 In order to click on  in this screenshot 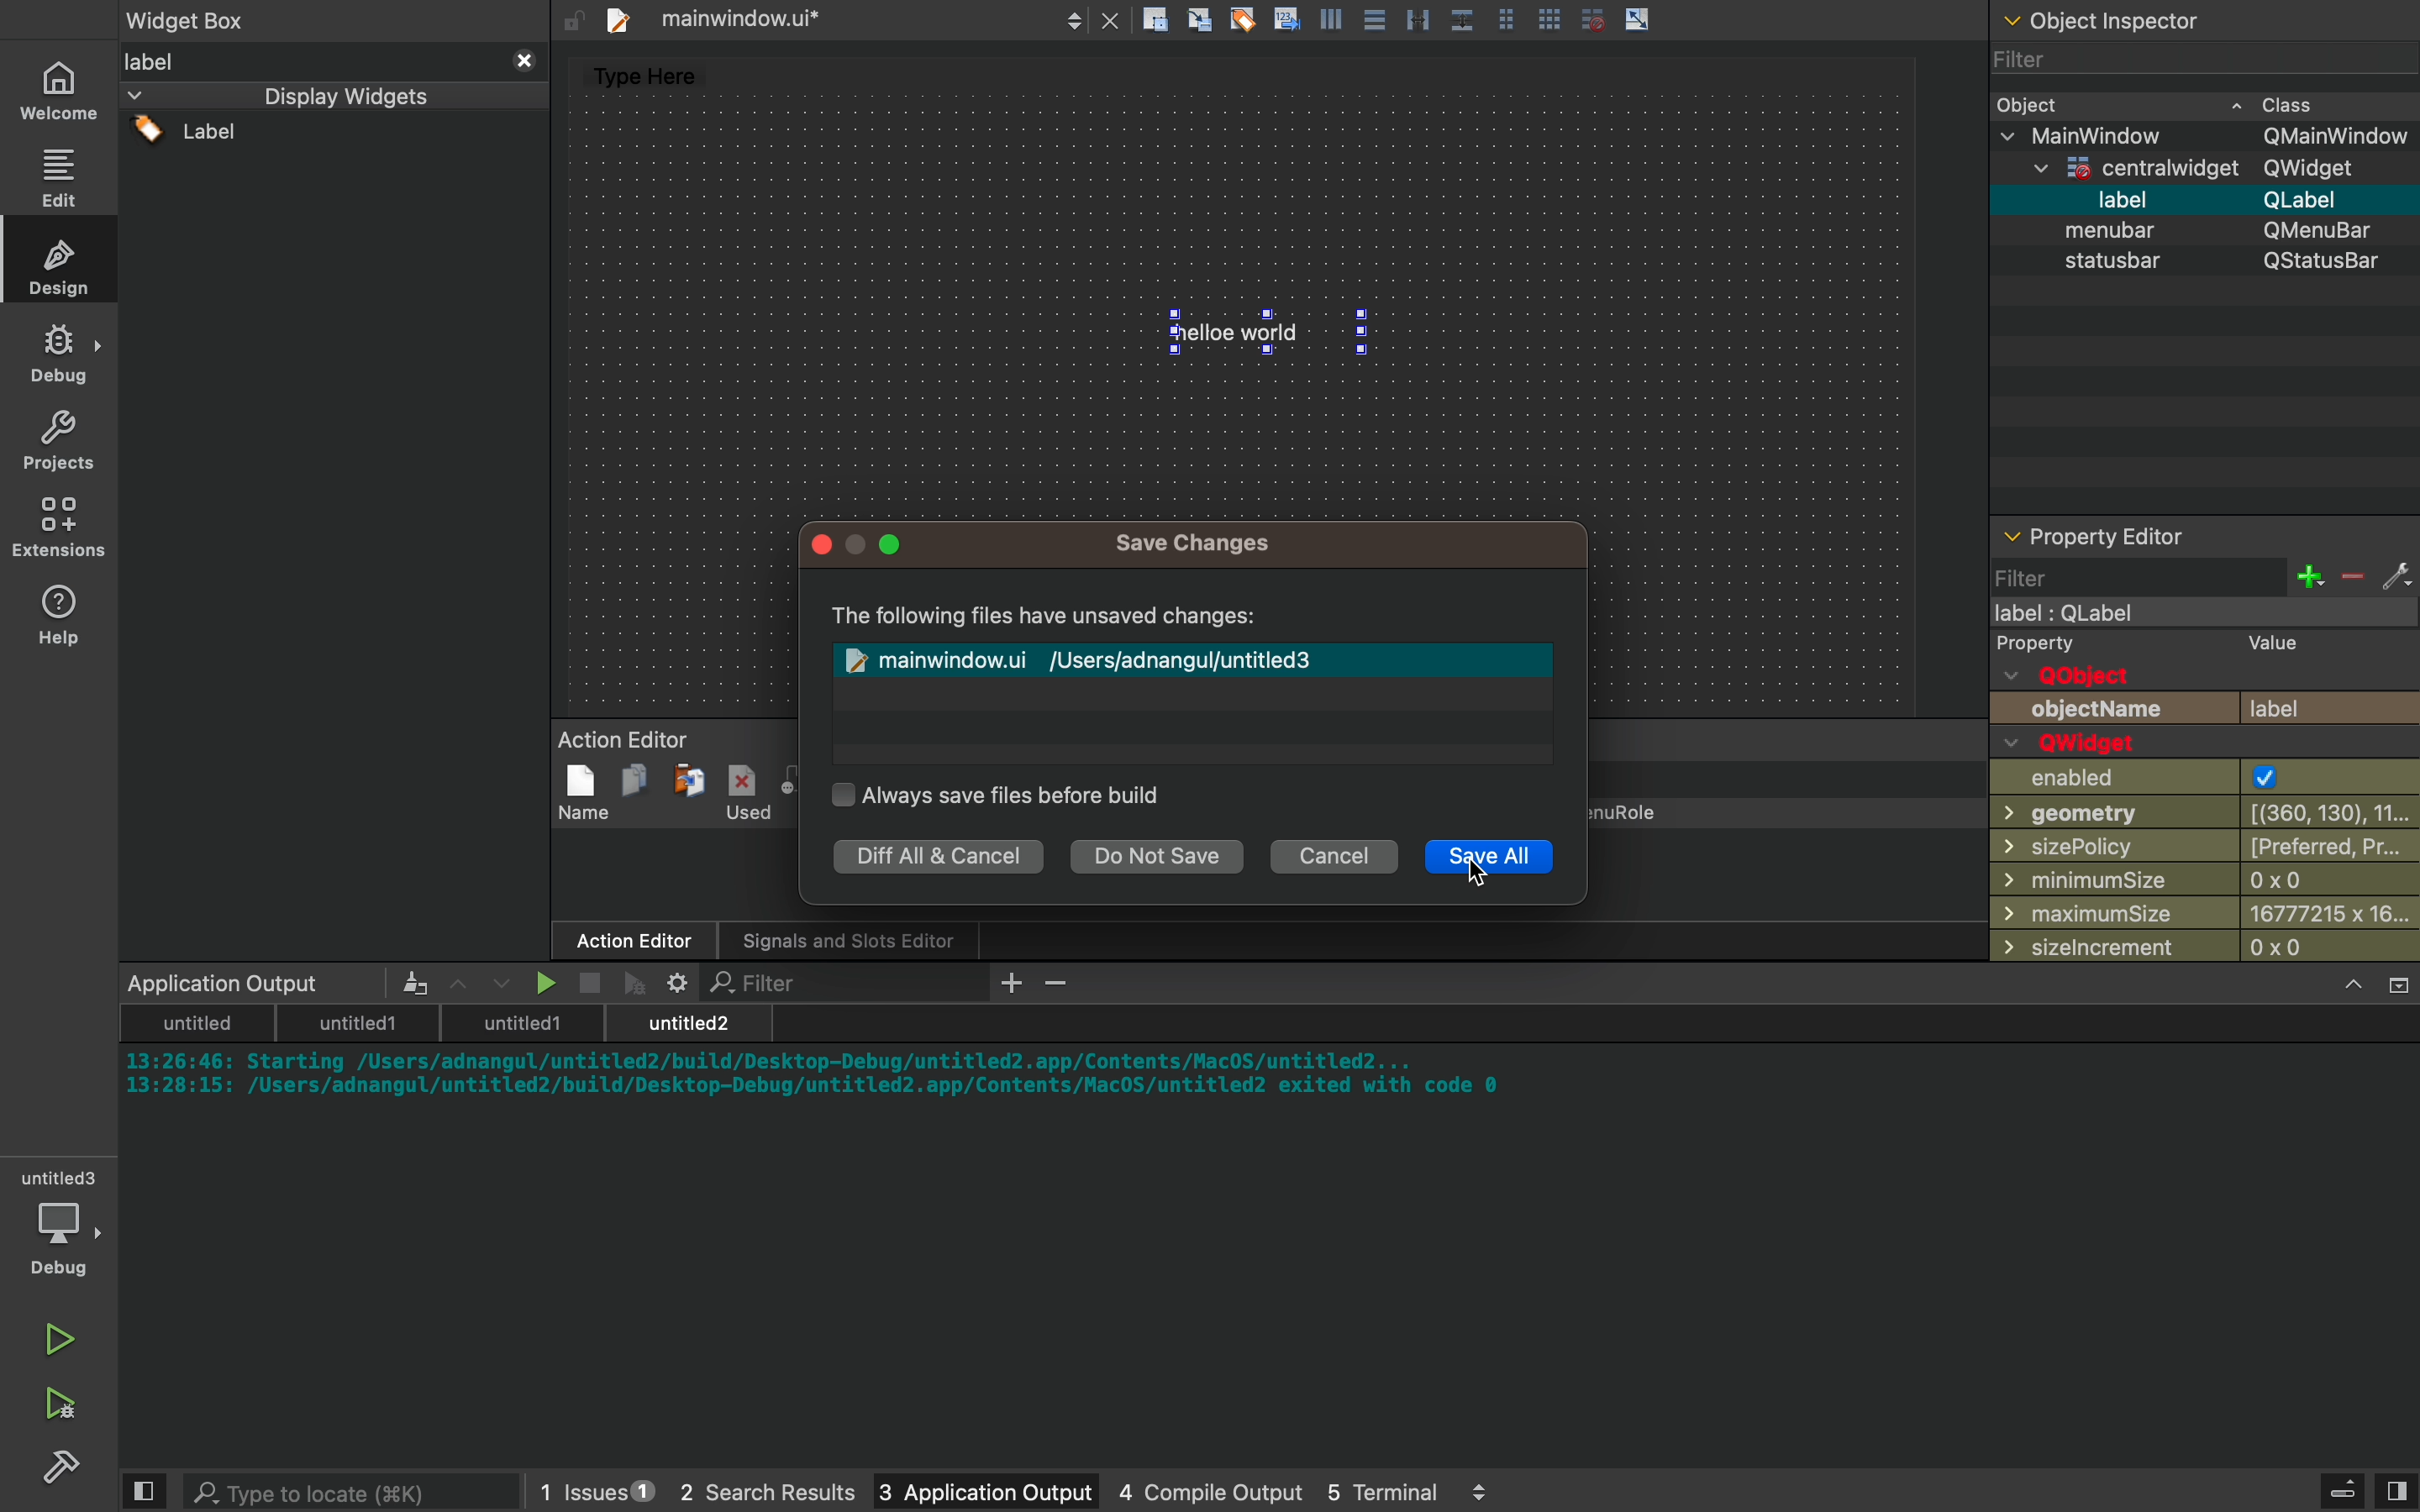, I will do `click(870, 941)`.